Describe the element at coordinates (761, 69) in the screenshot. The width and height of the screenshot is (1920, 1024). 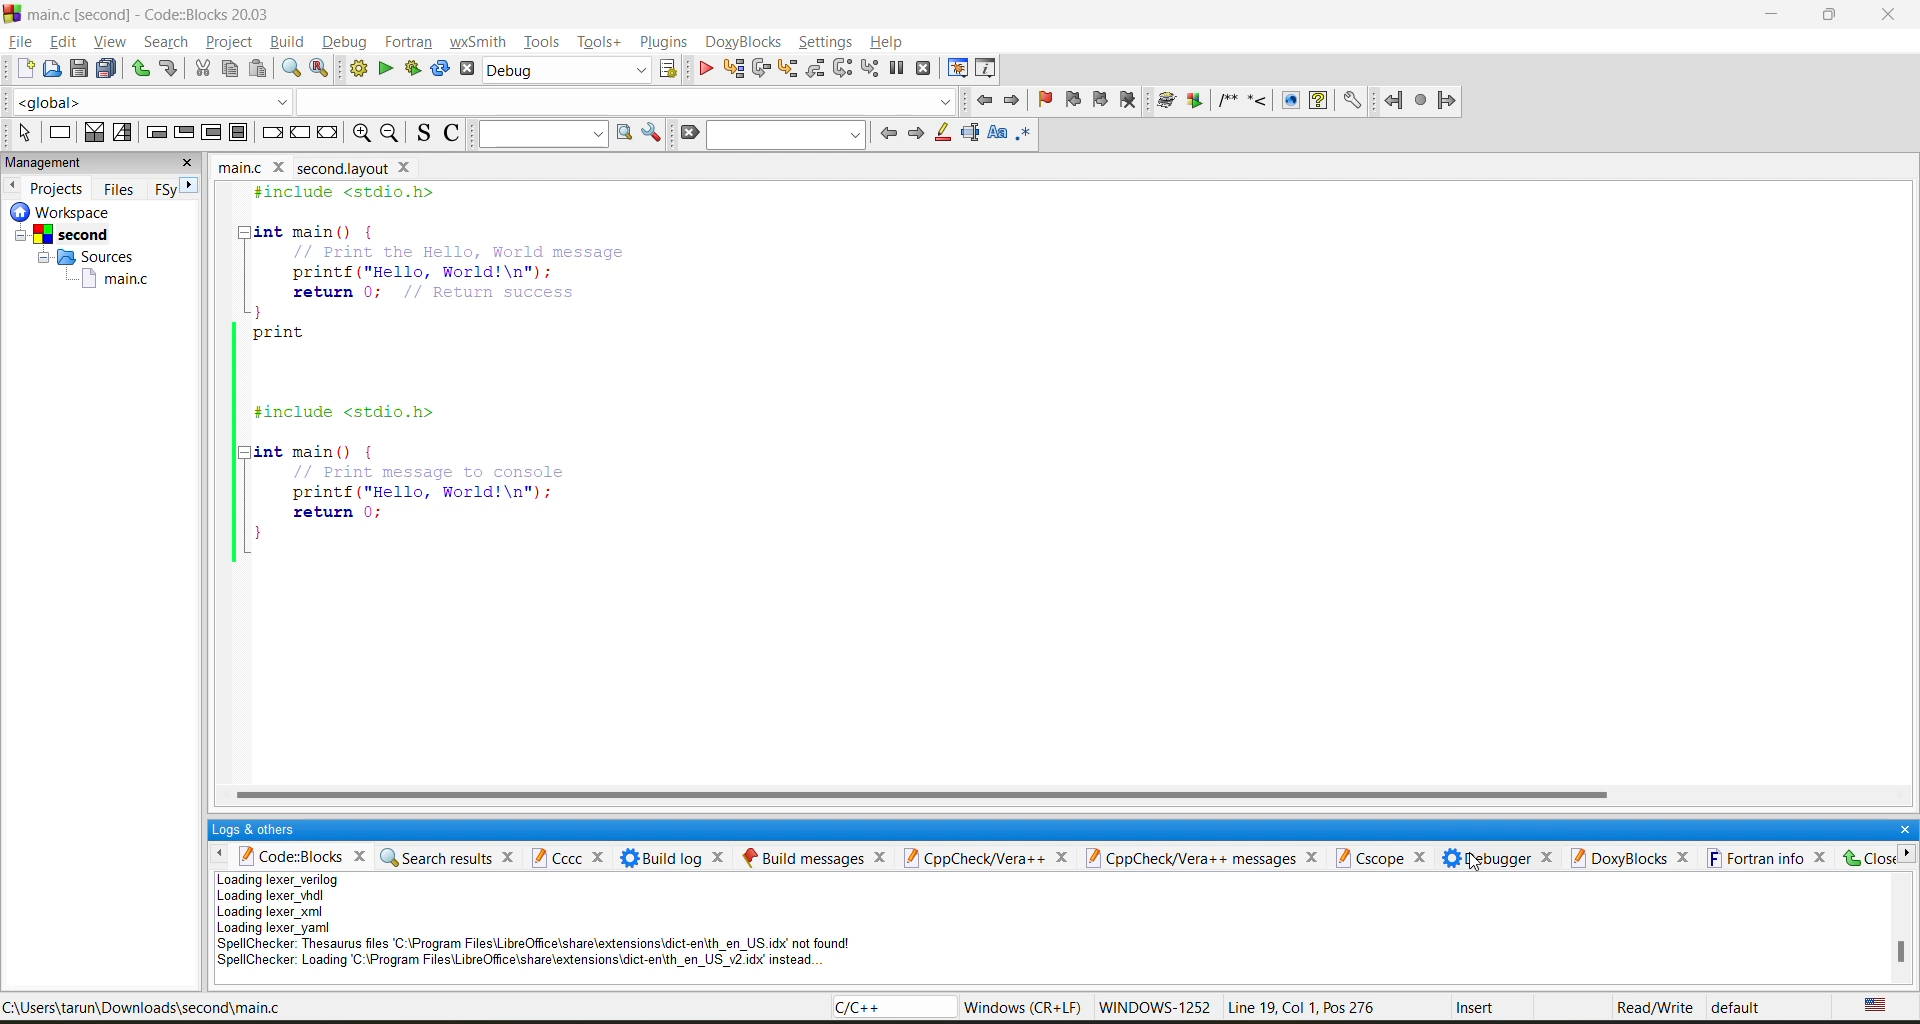
I see `next line` at that location.